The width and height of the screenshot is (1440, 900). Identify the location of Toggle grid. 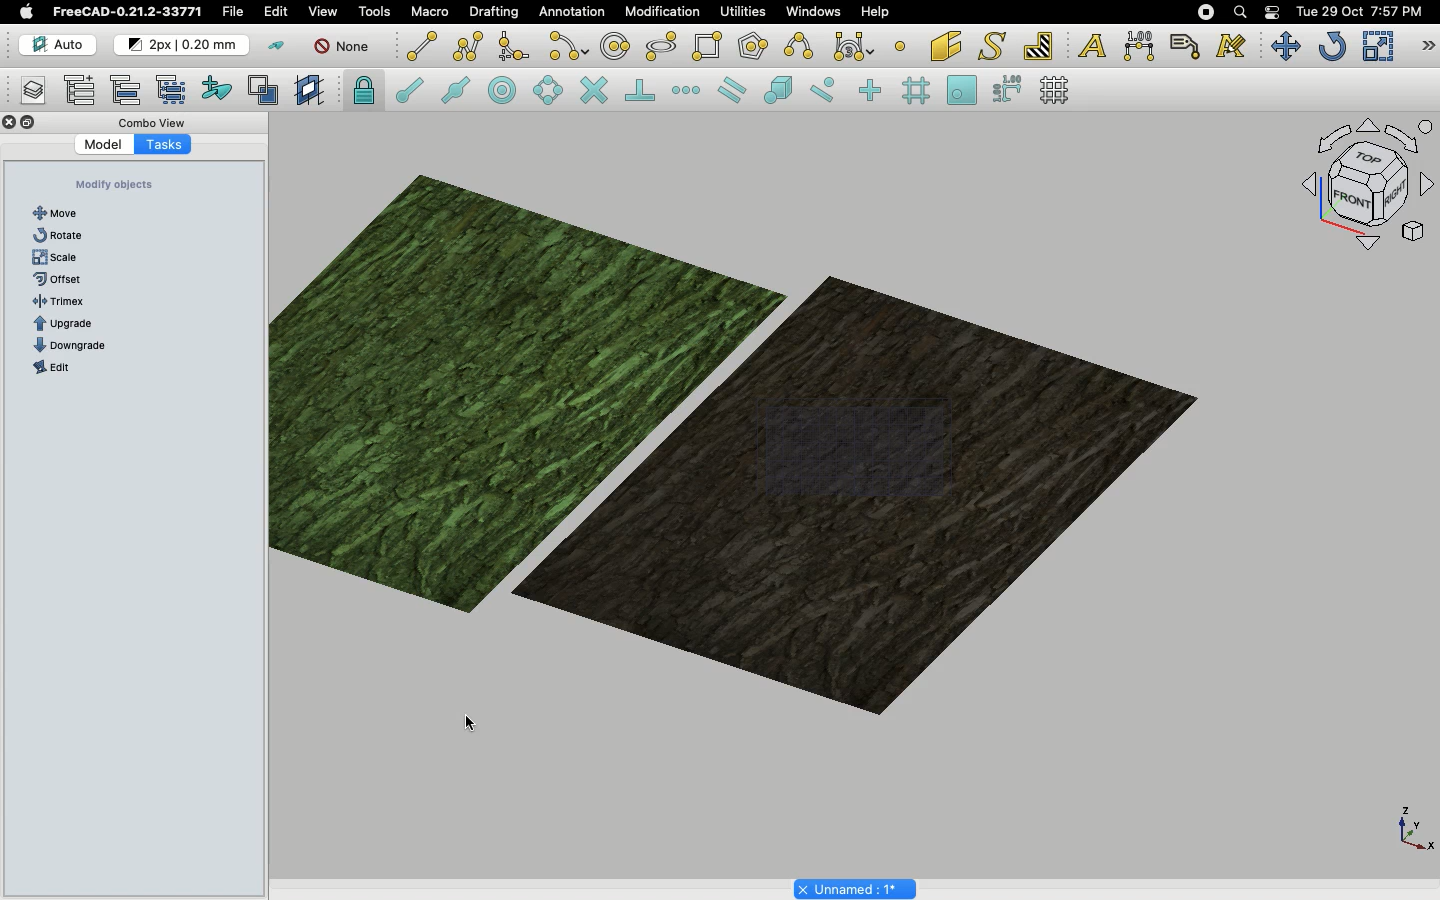
(1056, 90).